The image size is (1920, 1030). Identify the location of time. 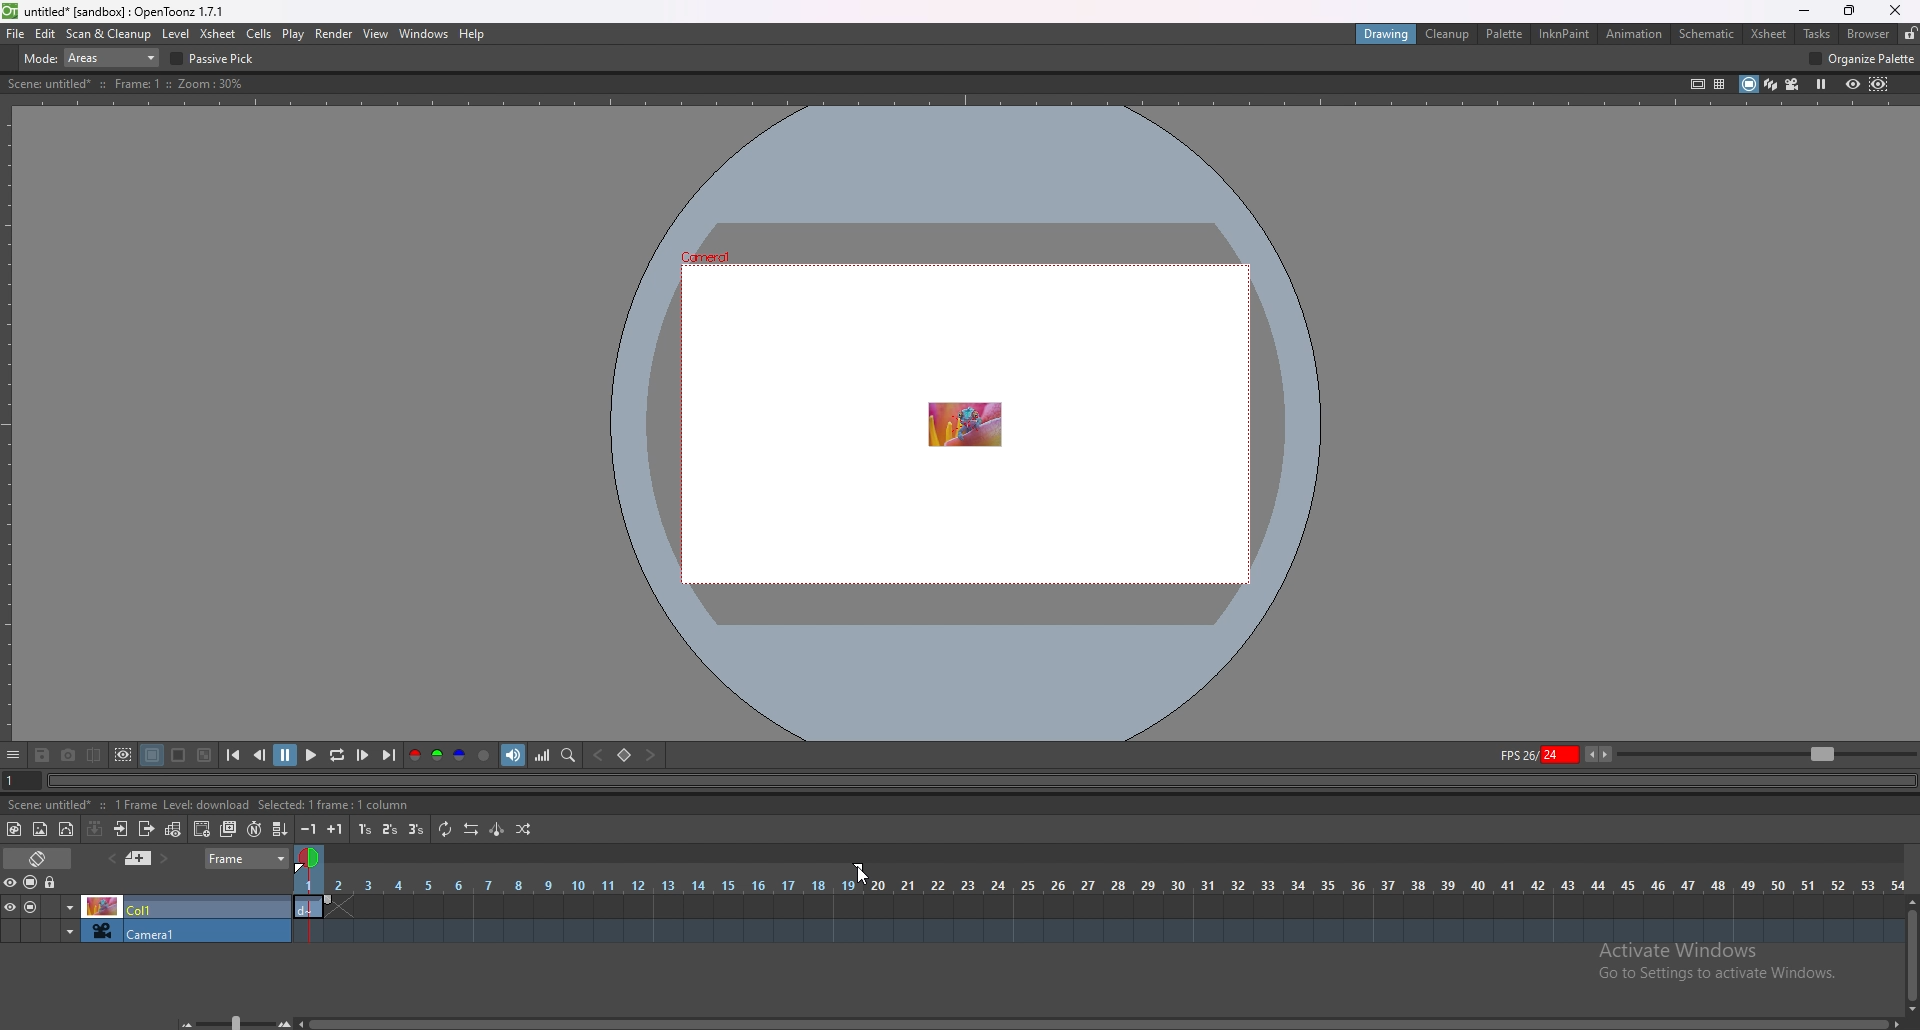
(1099, 884).